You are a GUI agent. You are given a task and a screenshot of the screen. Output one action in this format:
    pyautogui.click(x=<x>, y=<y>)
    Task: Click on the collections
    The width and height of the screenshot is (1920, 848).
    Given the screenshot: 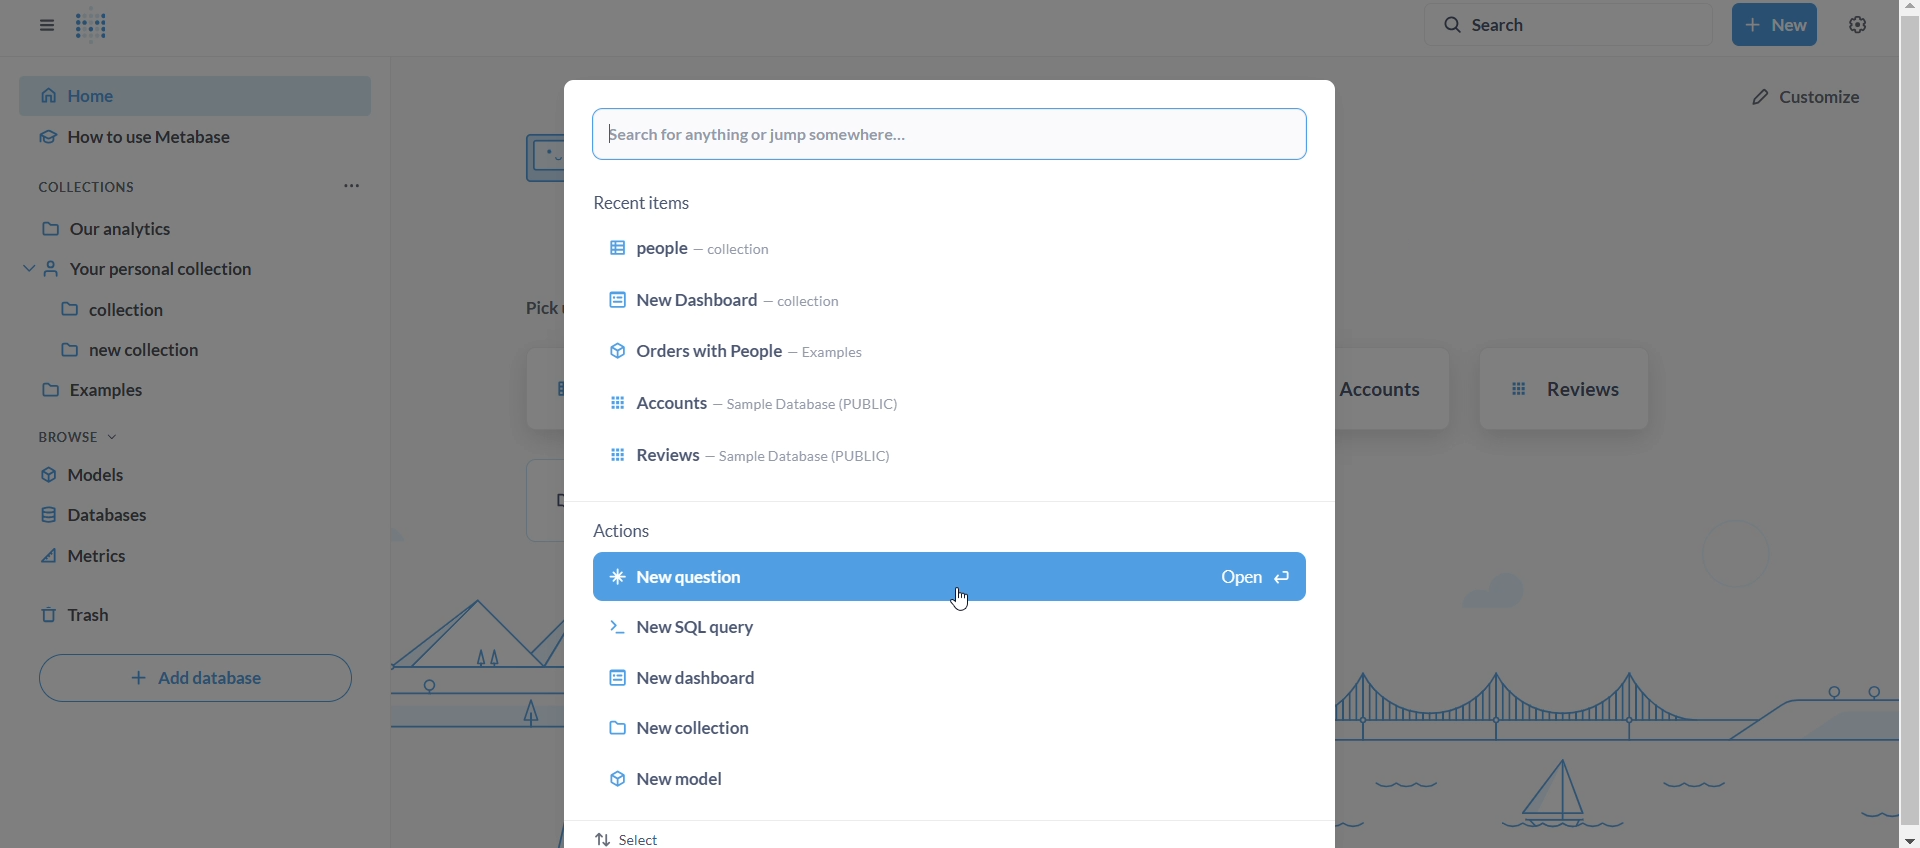 What is the action you would take?
    pyautogui.click(x=92, y=188)
    